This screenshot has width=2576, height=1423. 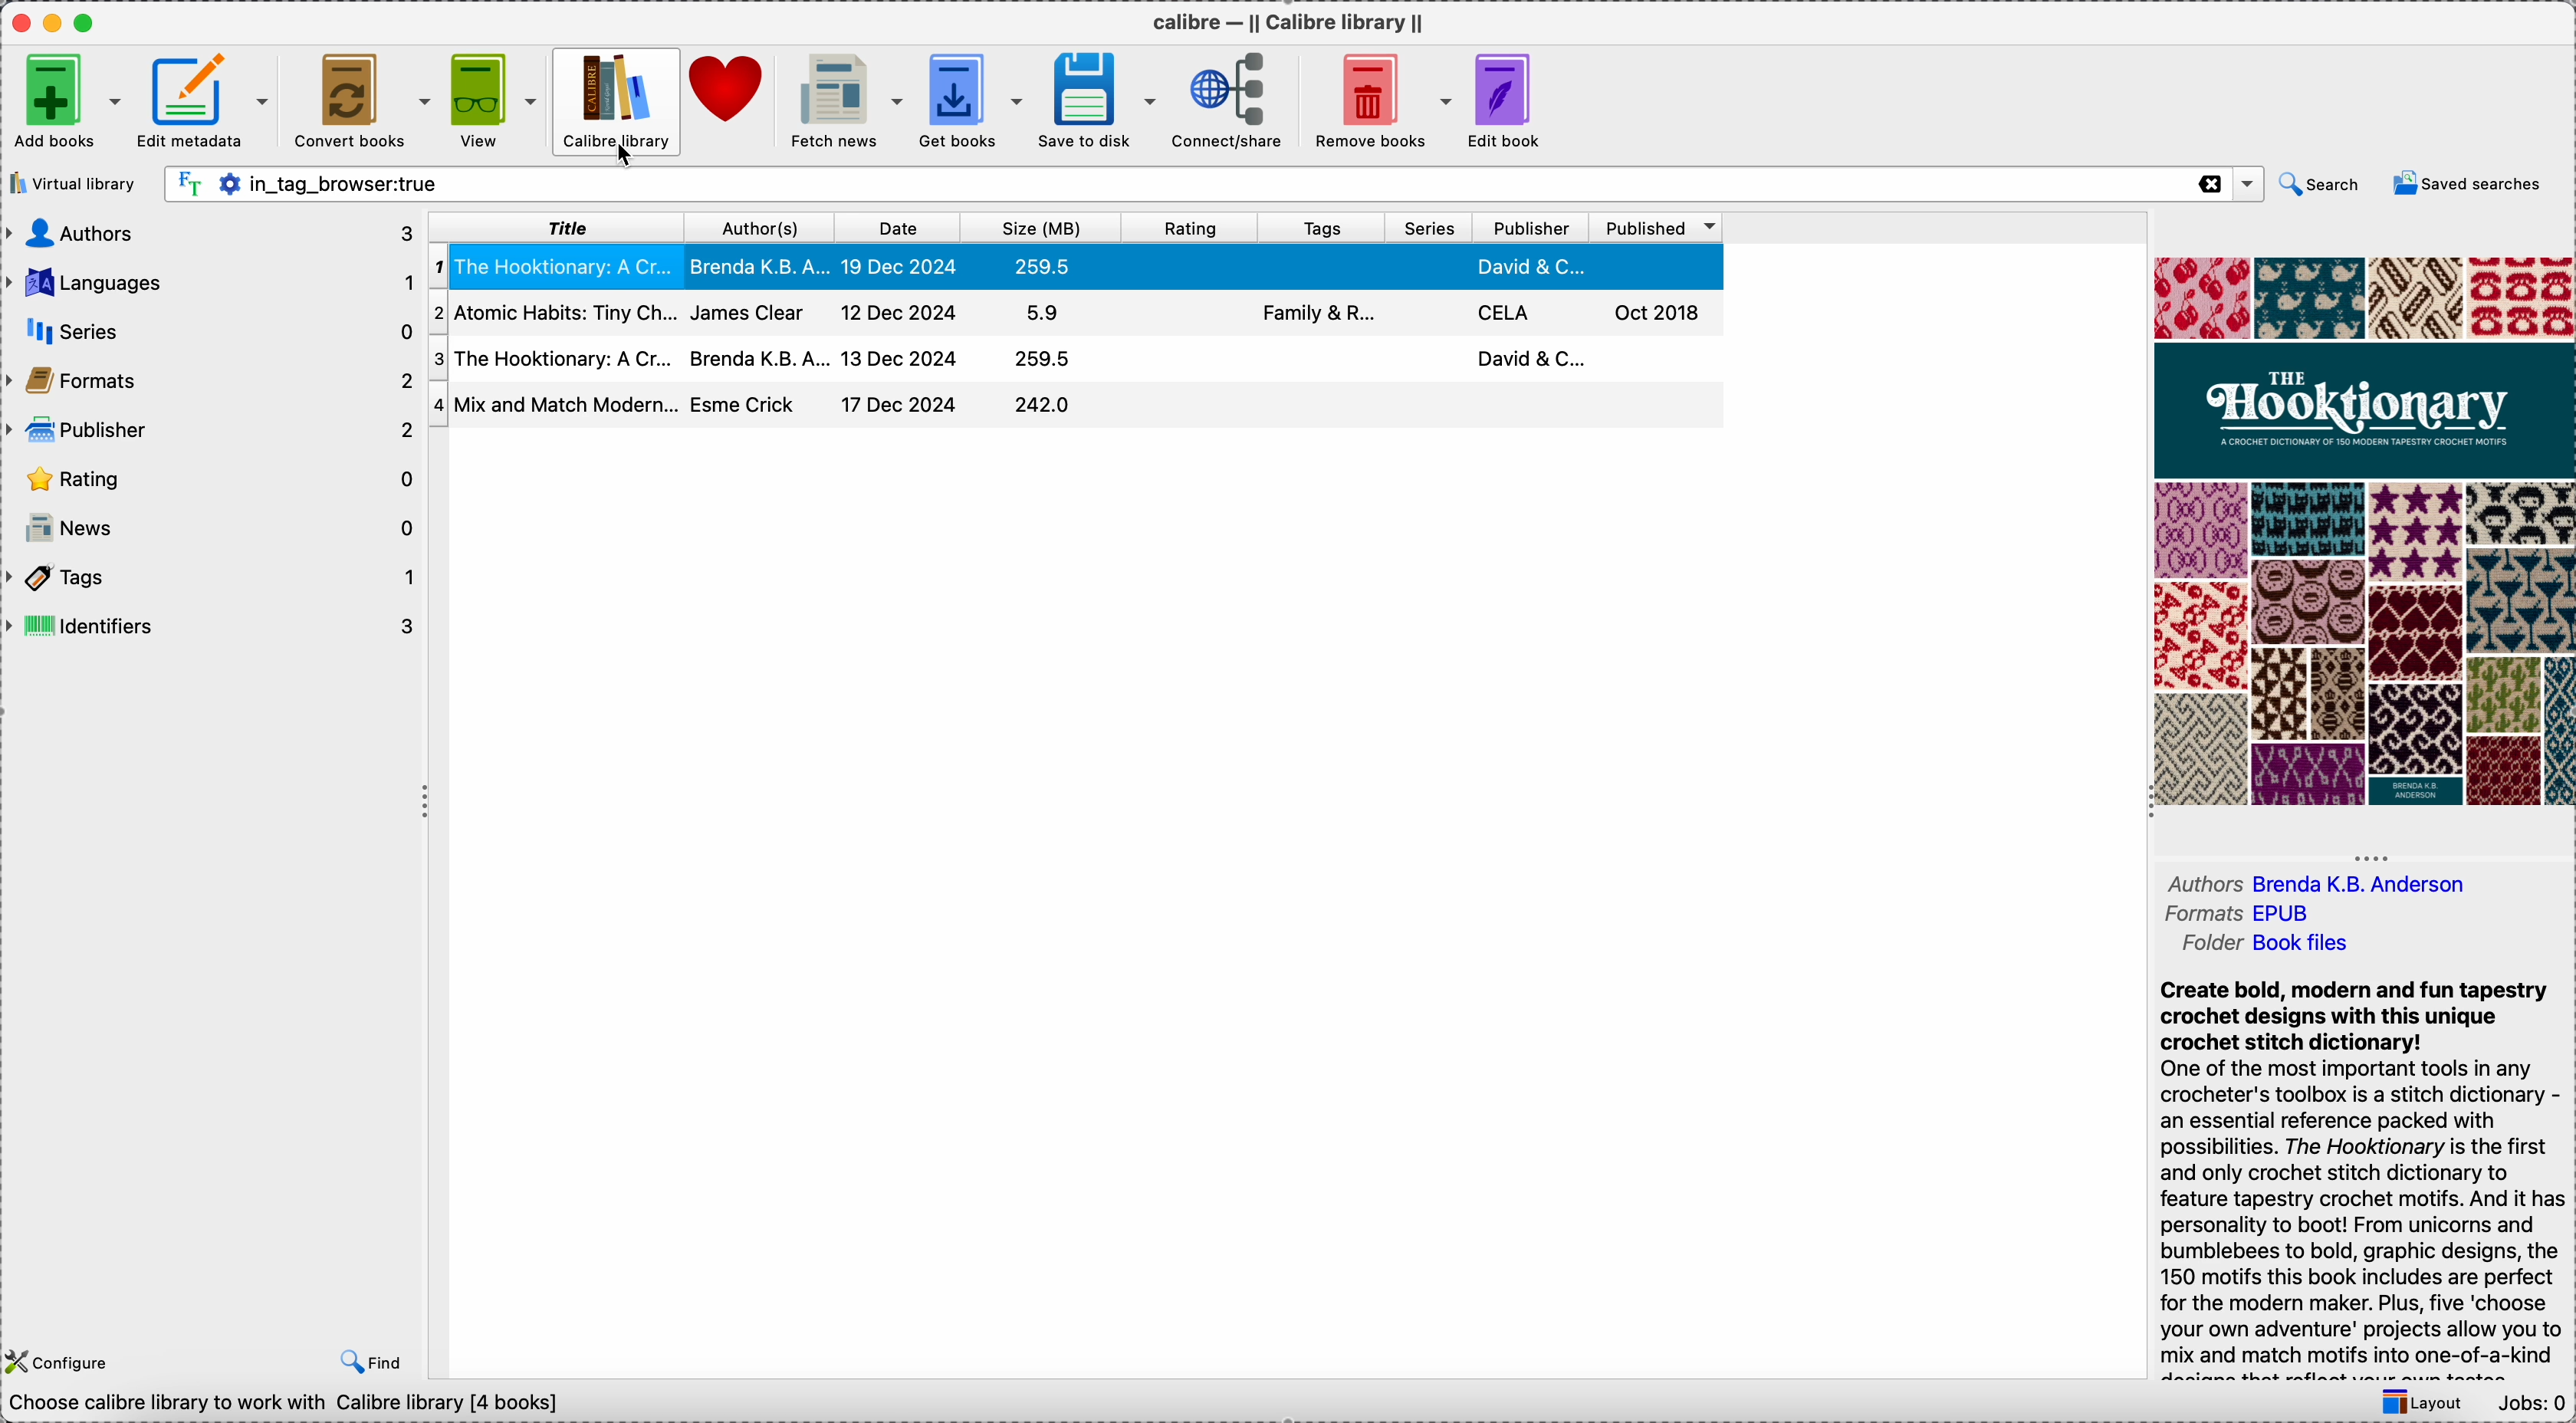 I want to click on title, so click(x=554, y=228).